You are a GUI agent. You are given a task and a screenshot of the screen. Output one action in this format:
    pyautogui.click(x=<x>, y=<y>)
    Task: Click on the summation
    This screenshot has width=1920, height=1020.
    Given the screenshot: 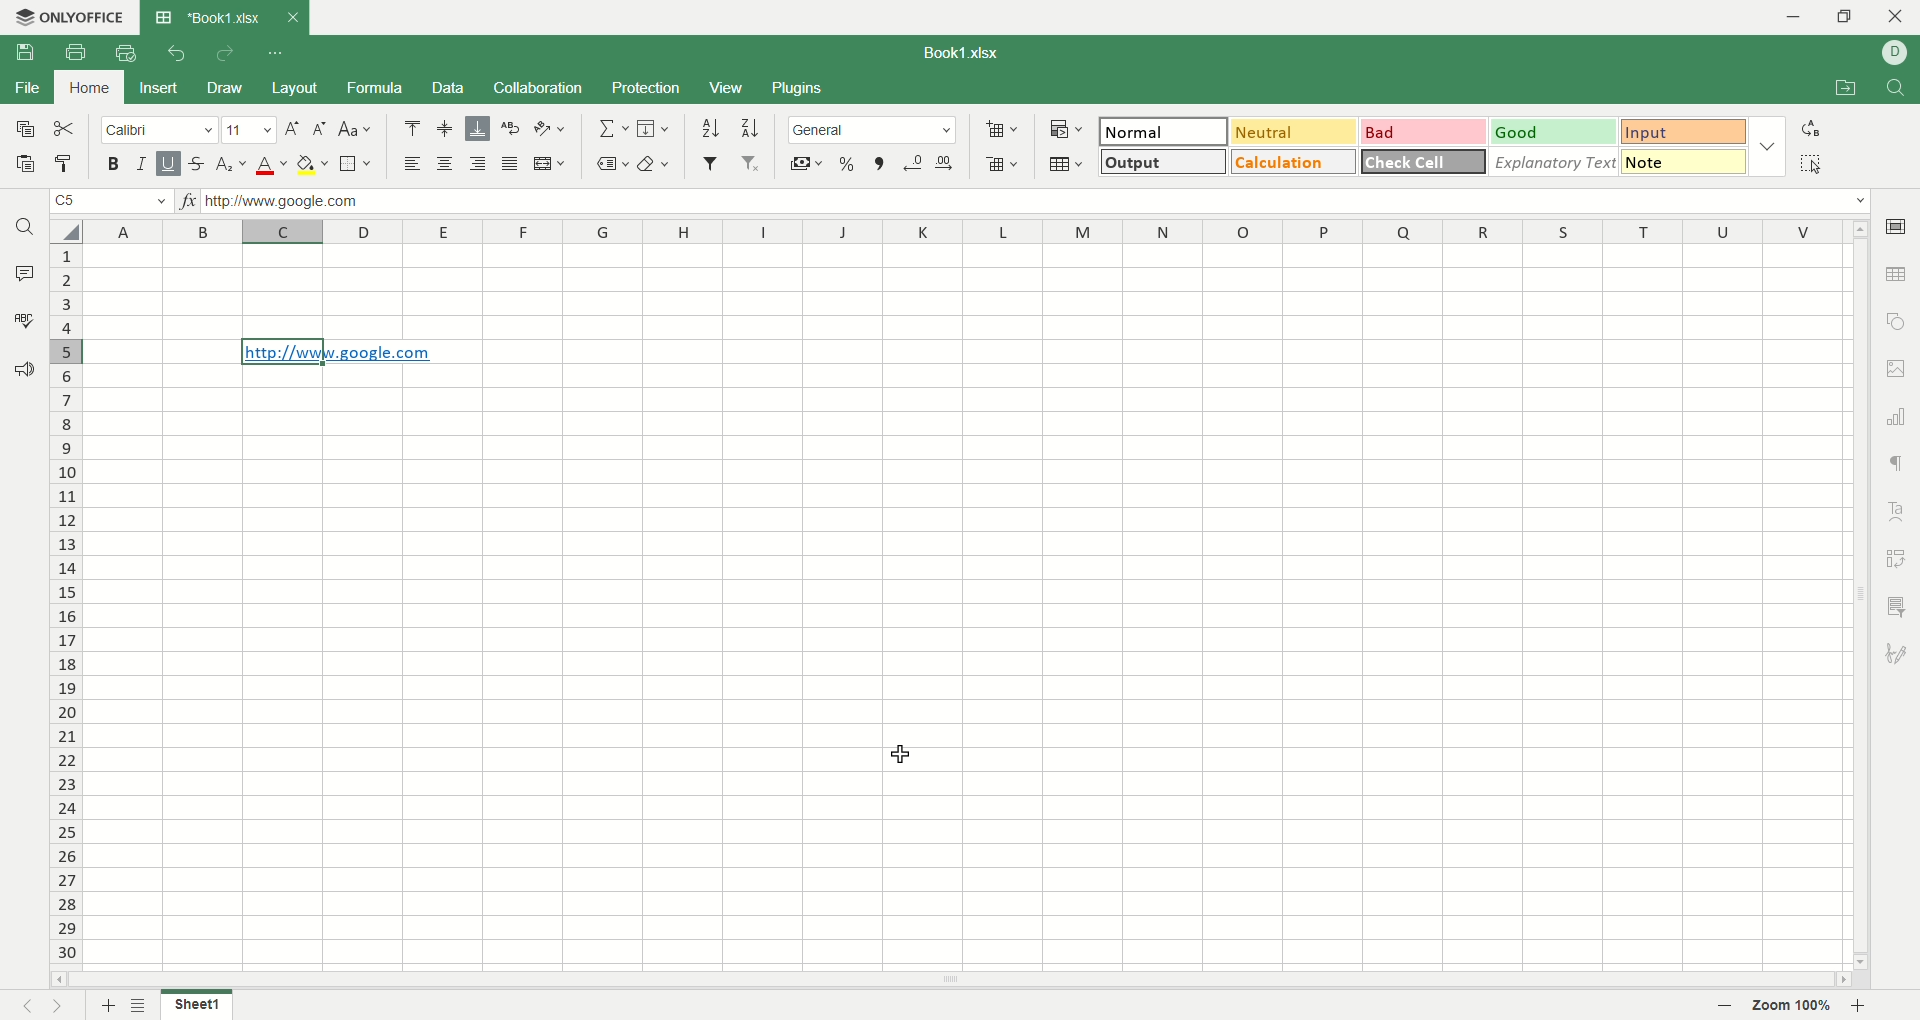 What is the action you would take?
    pyautogui.click(x=611, y=129)
    